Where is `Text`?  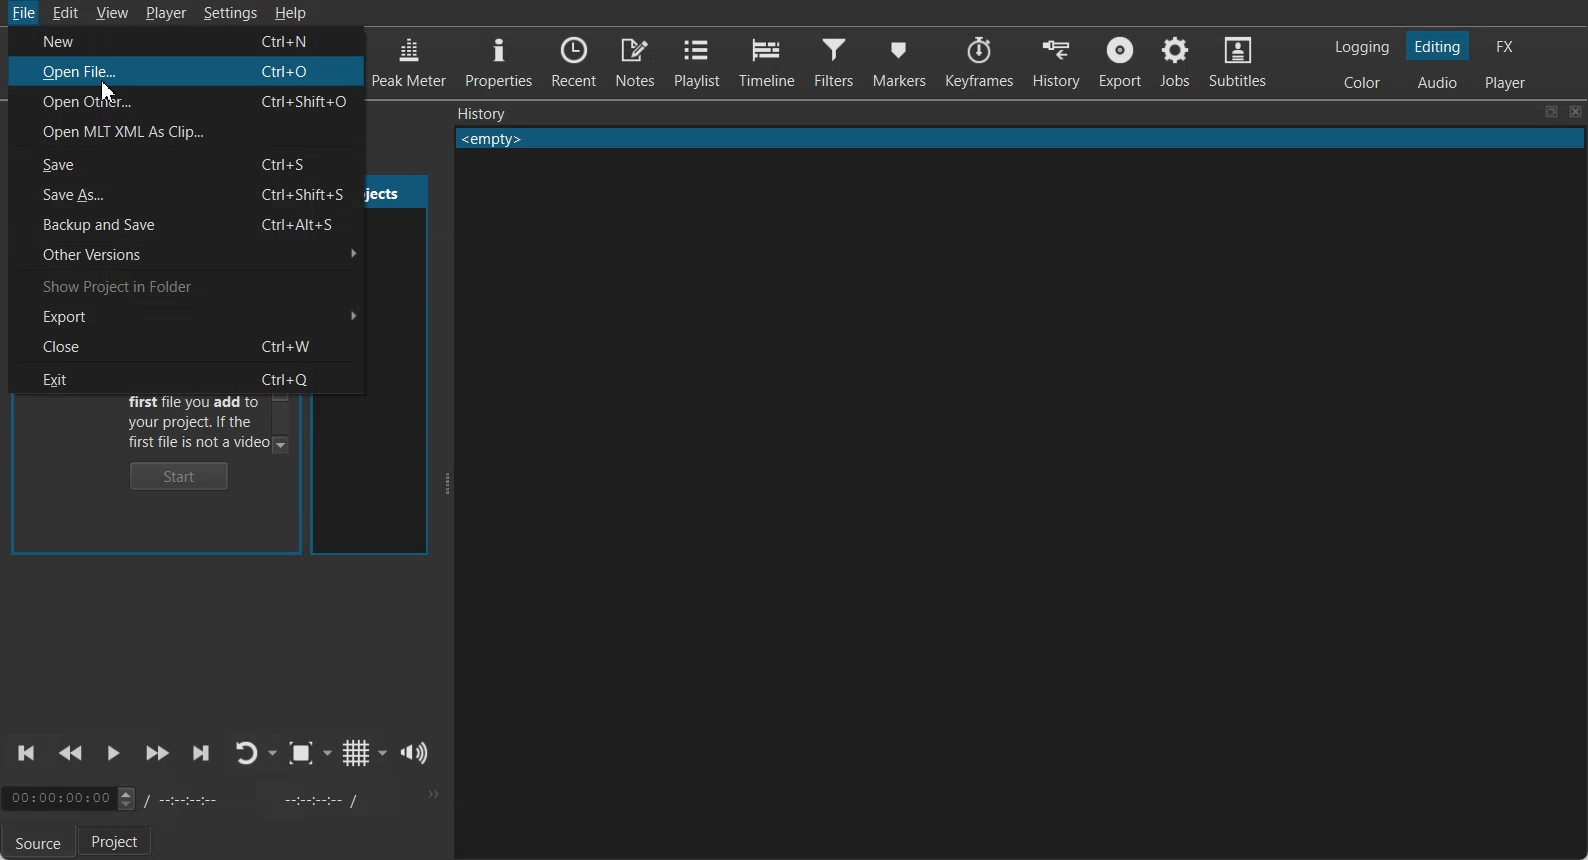 Text is located at coordinates (196, 424).